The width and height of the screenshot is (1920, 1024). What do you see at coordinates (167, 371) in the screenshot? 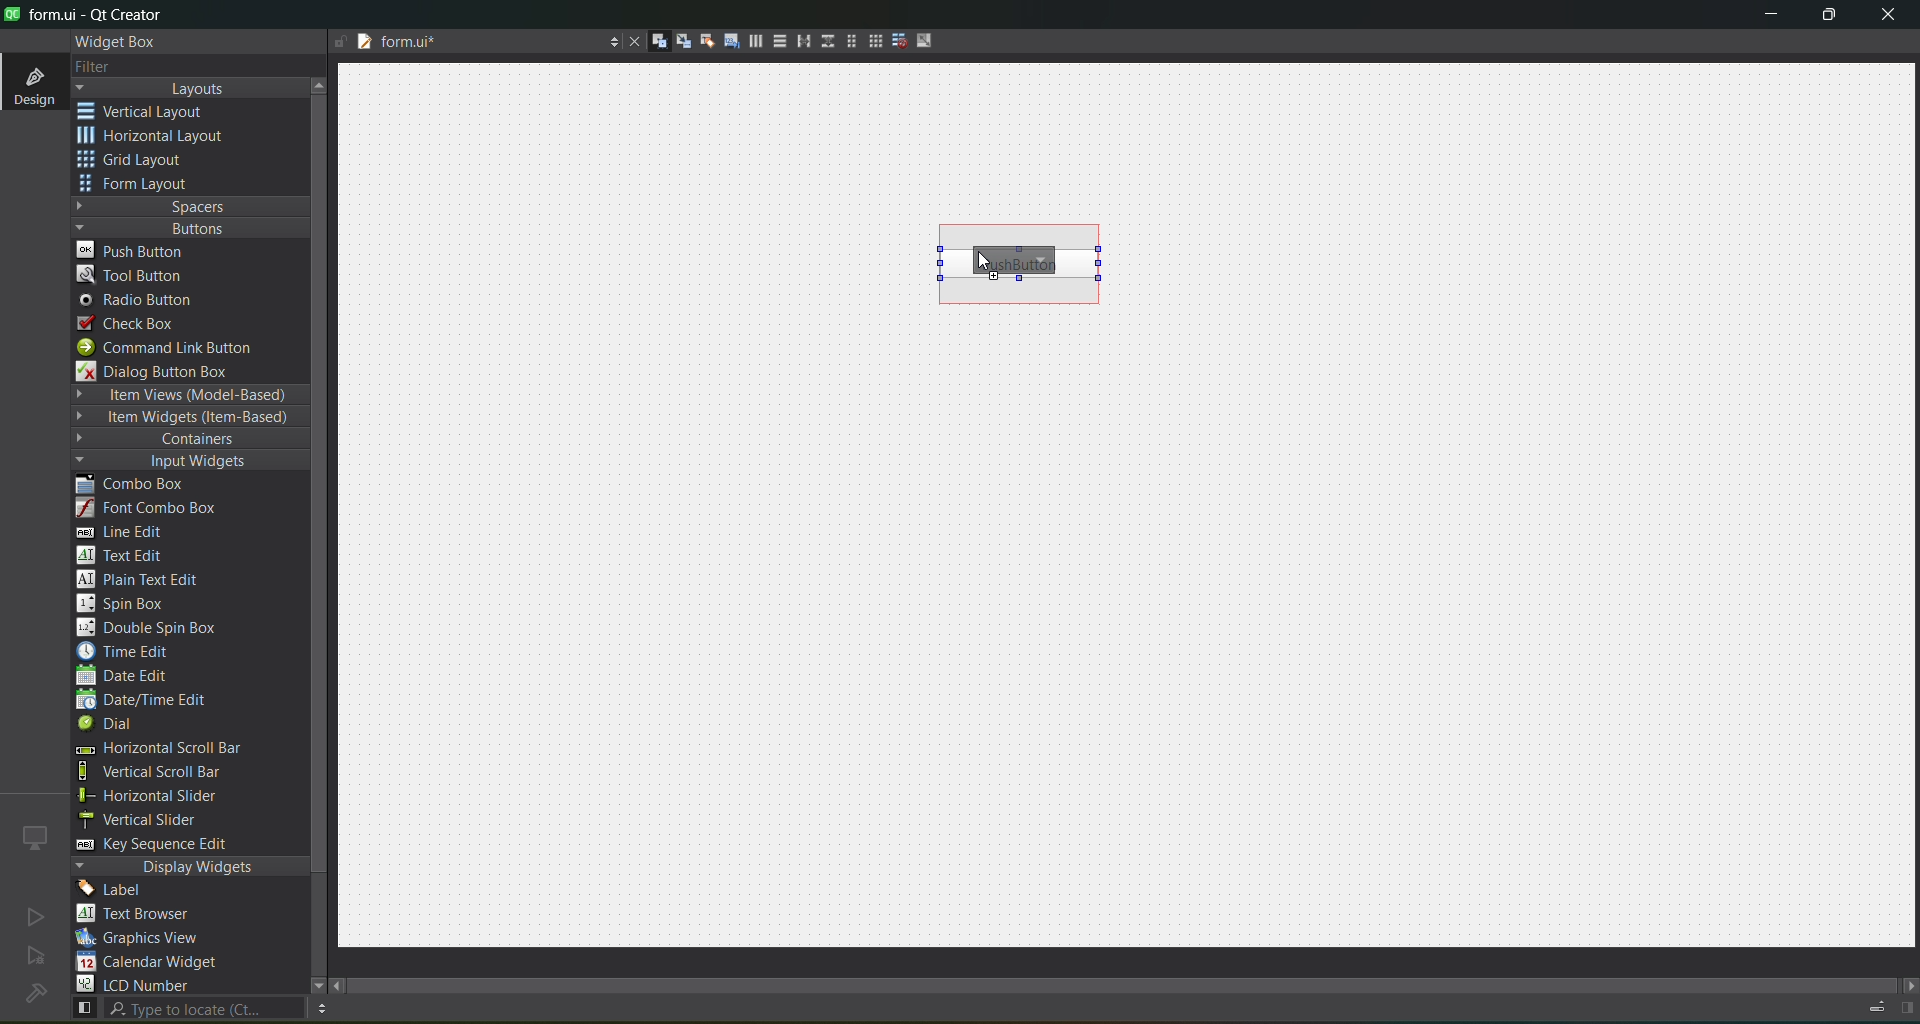
I see `dialog box` at bounding box center [167, 371].